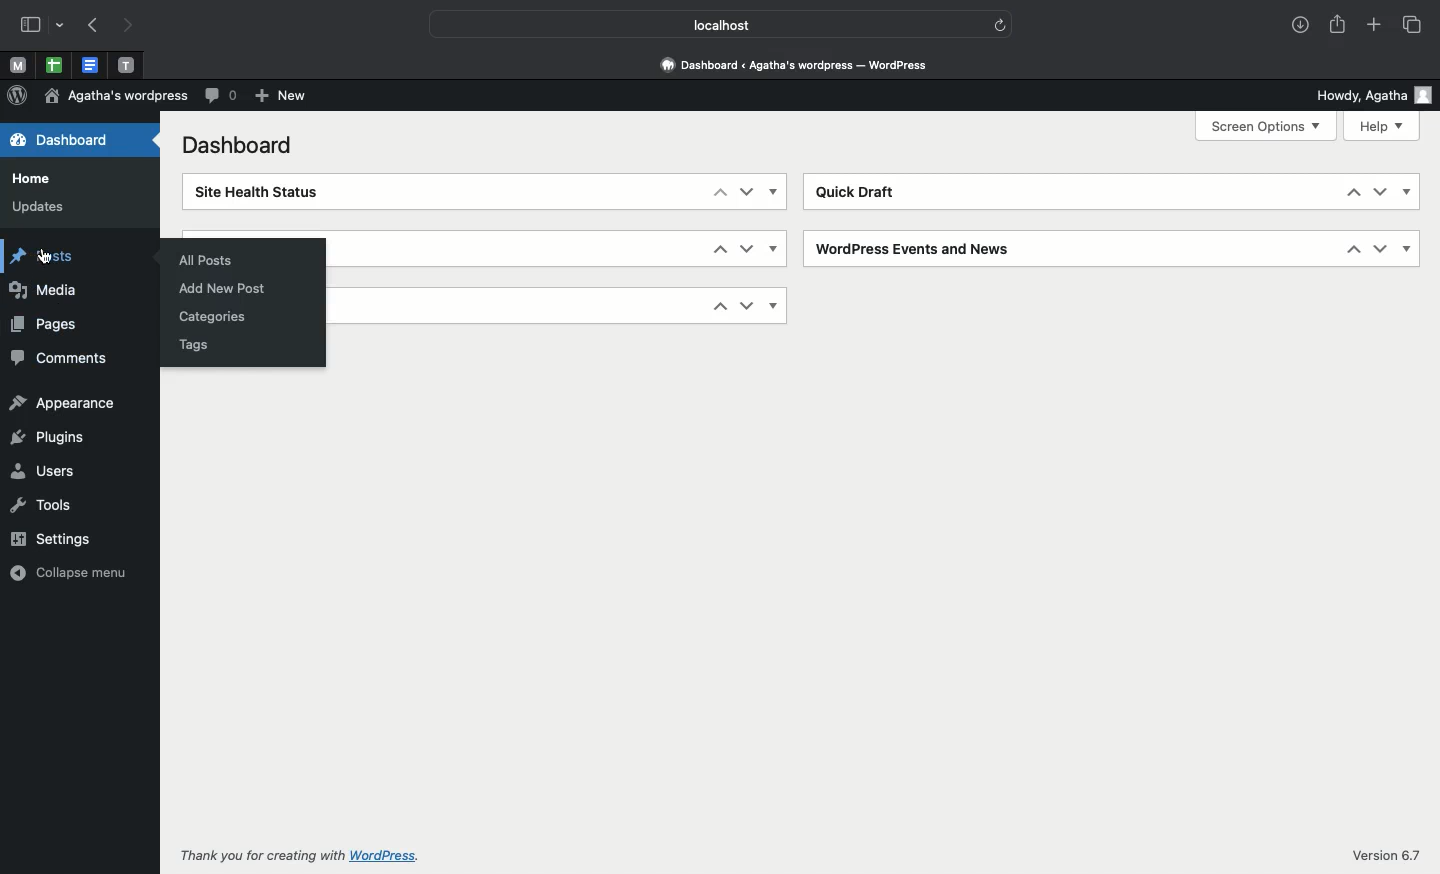  Describe the element at coordinates (747, 192) in the screenshot. I see `Down` at that location.